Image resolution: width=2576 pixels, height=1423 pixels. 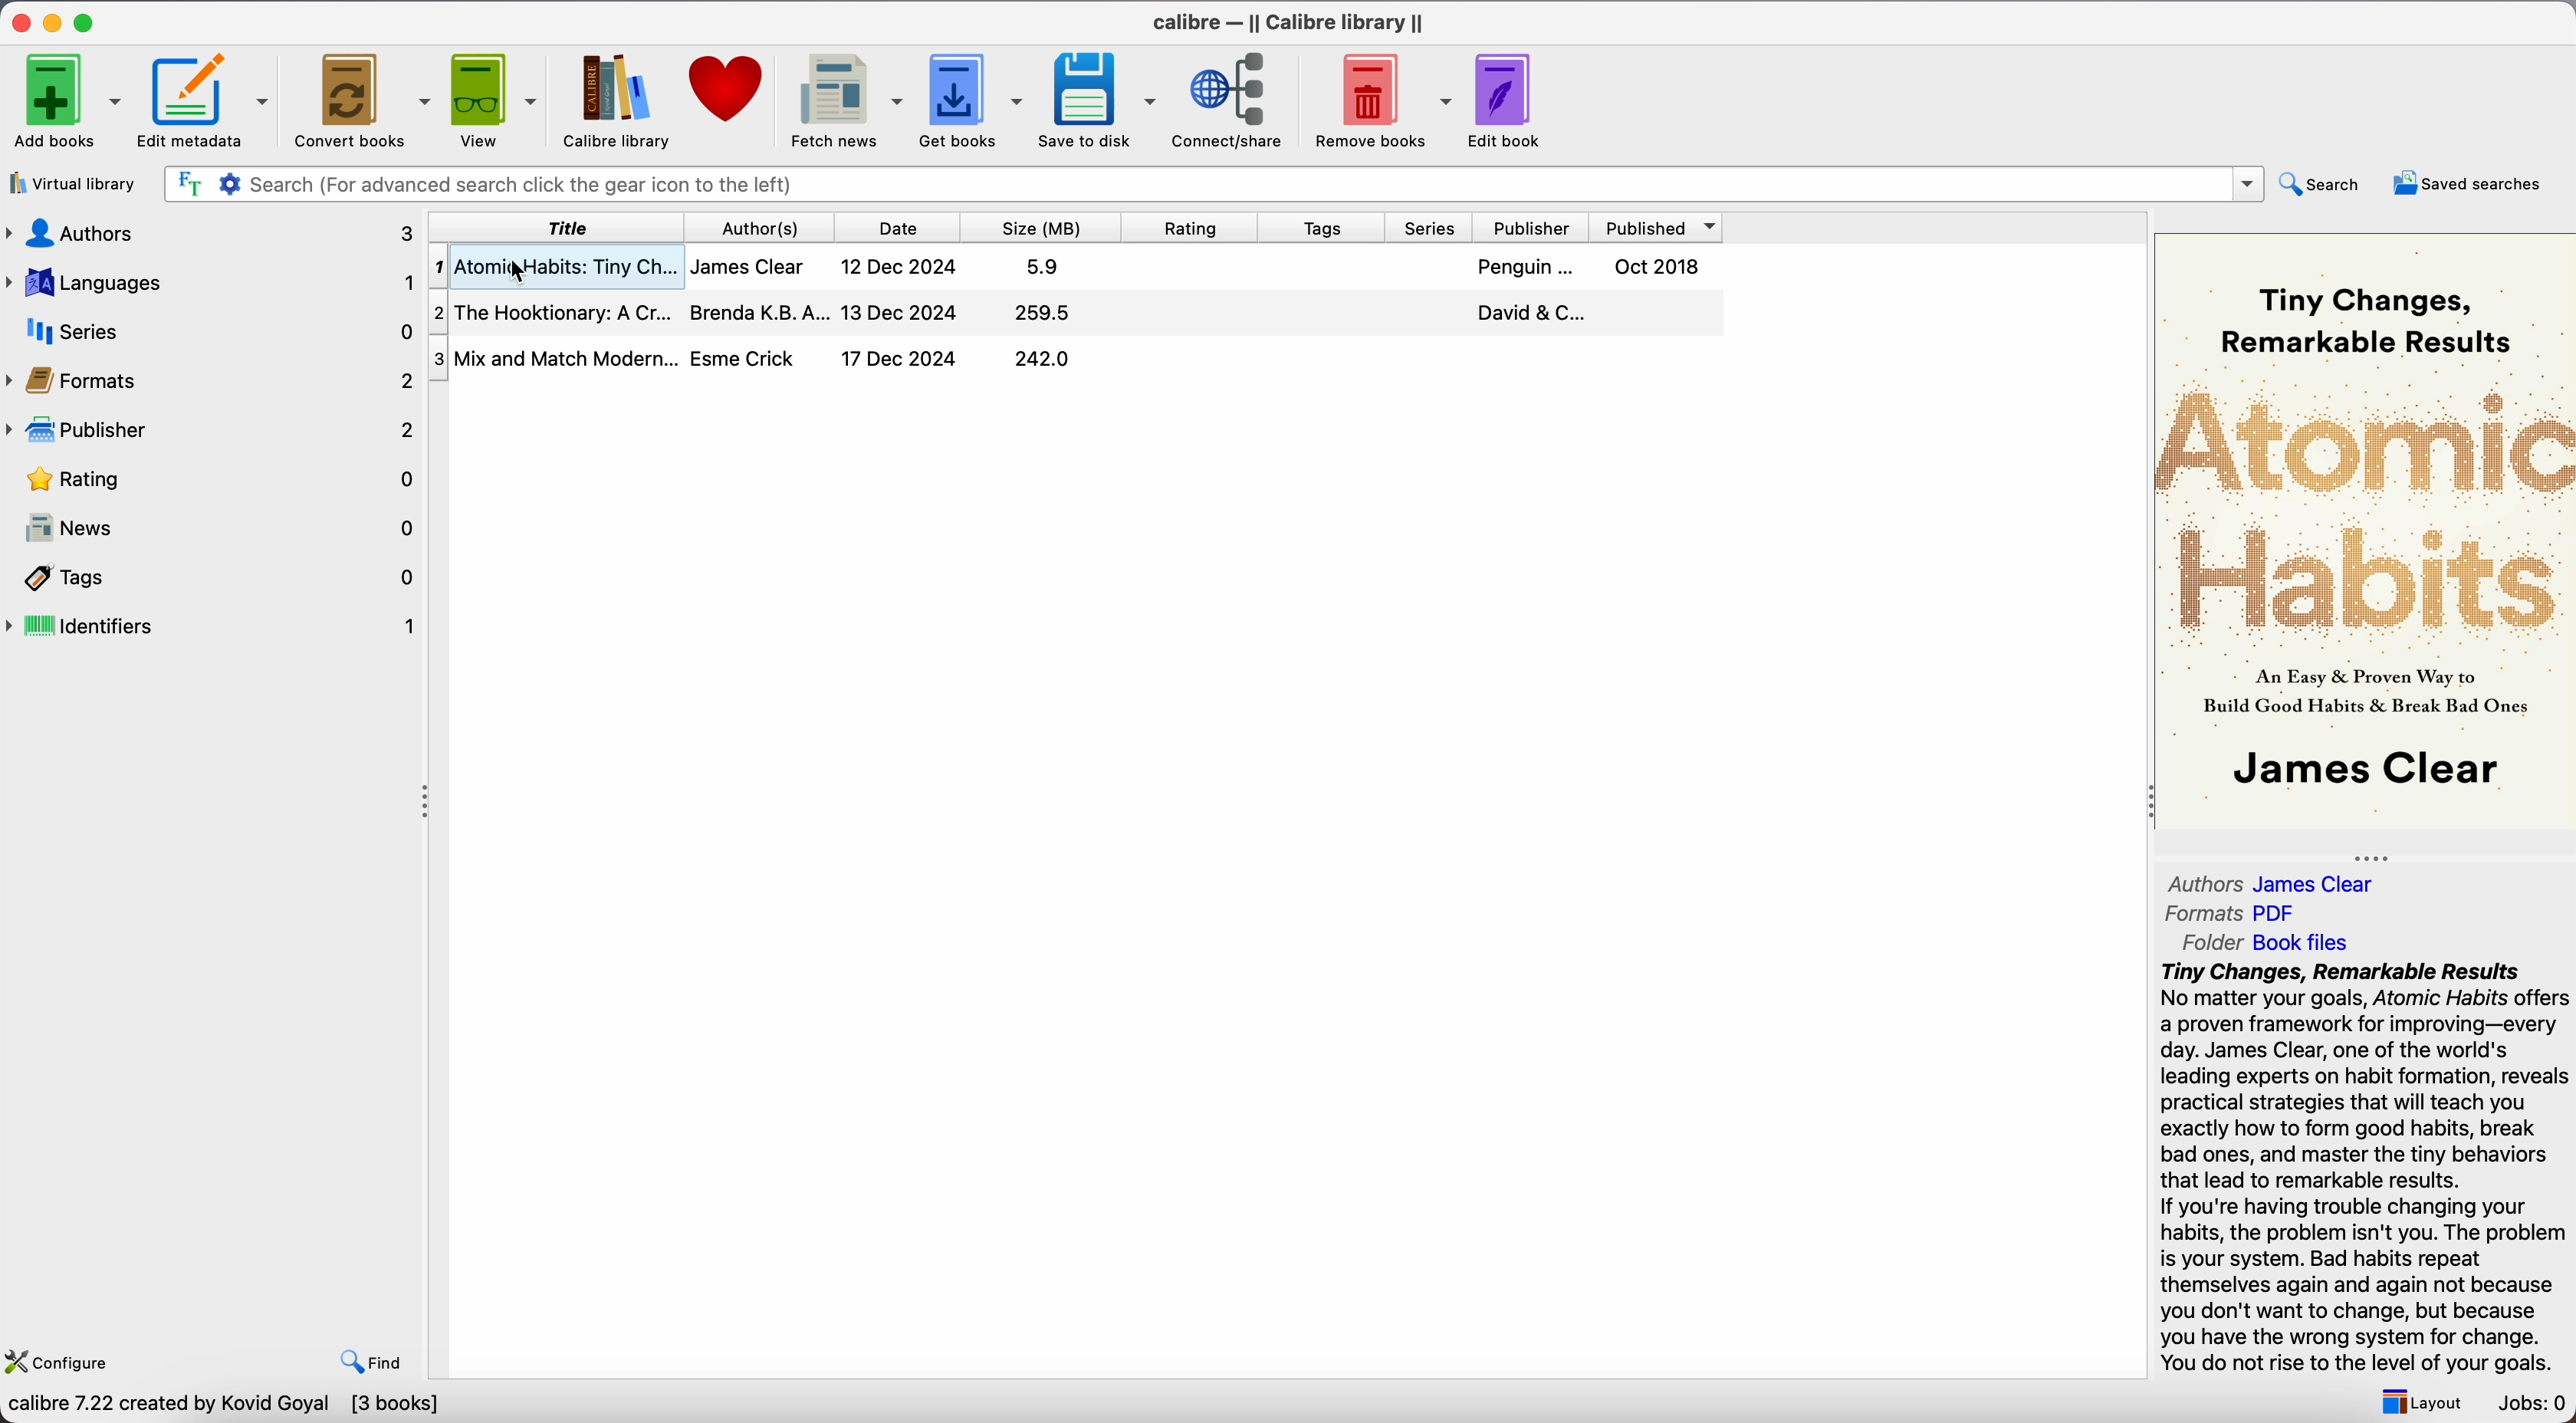 I want to click on authors, so click(x=213, y=232).